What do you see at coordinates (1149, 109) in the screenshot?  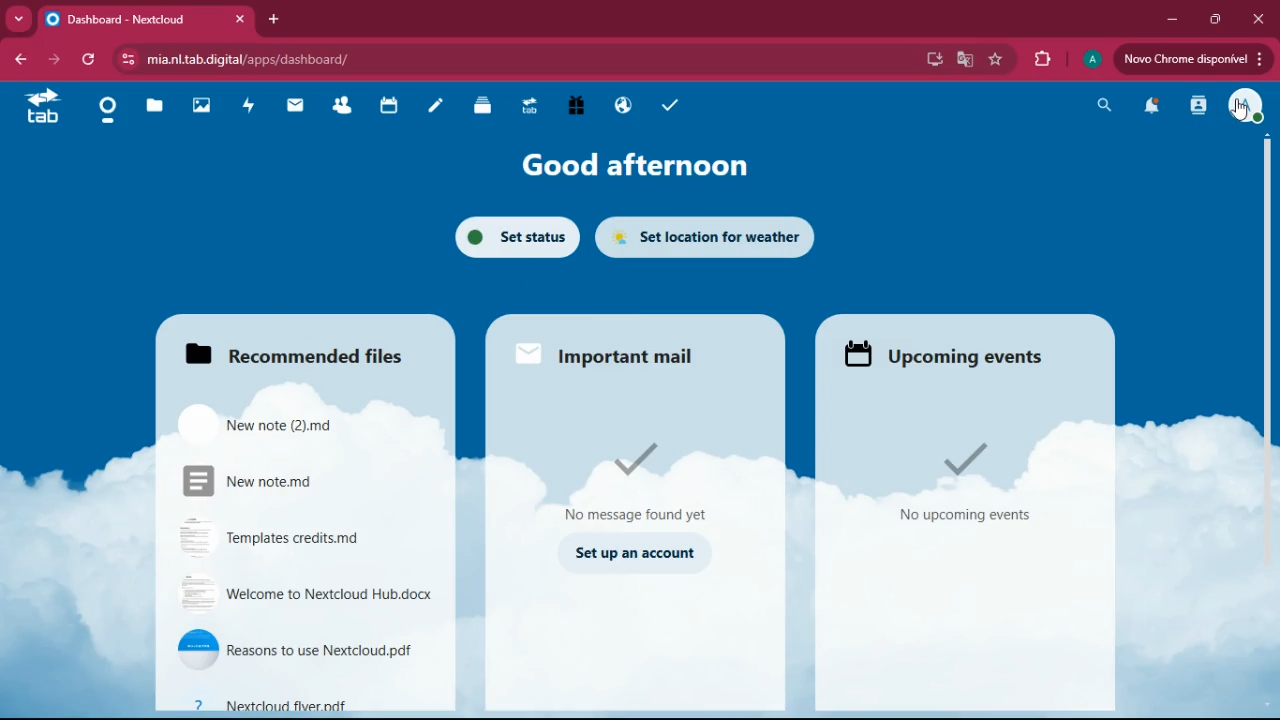 I see `notifications` at bounding box center [1149, 109].